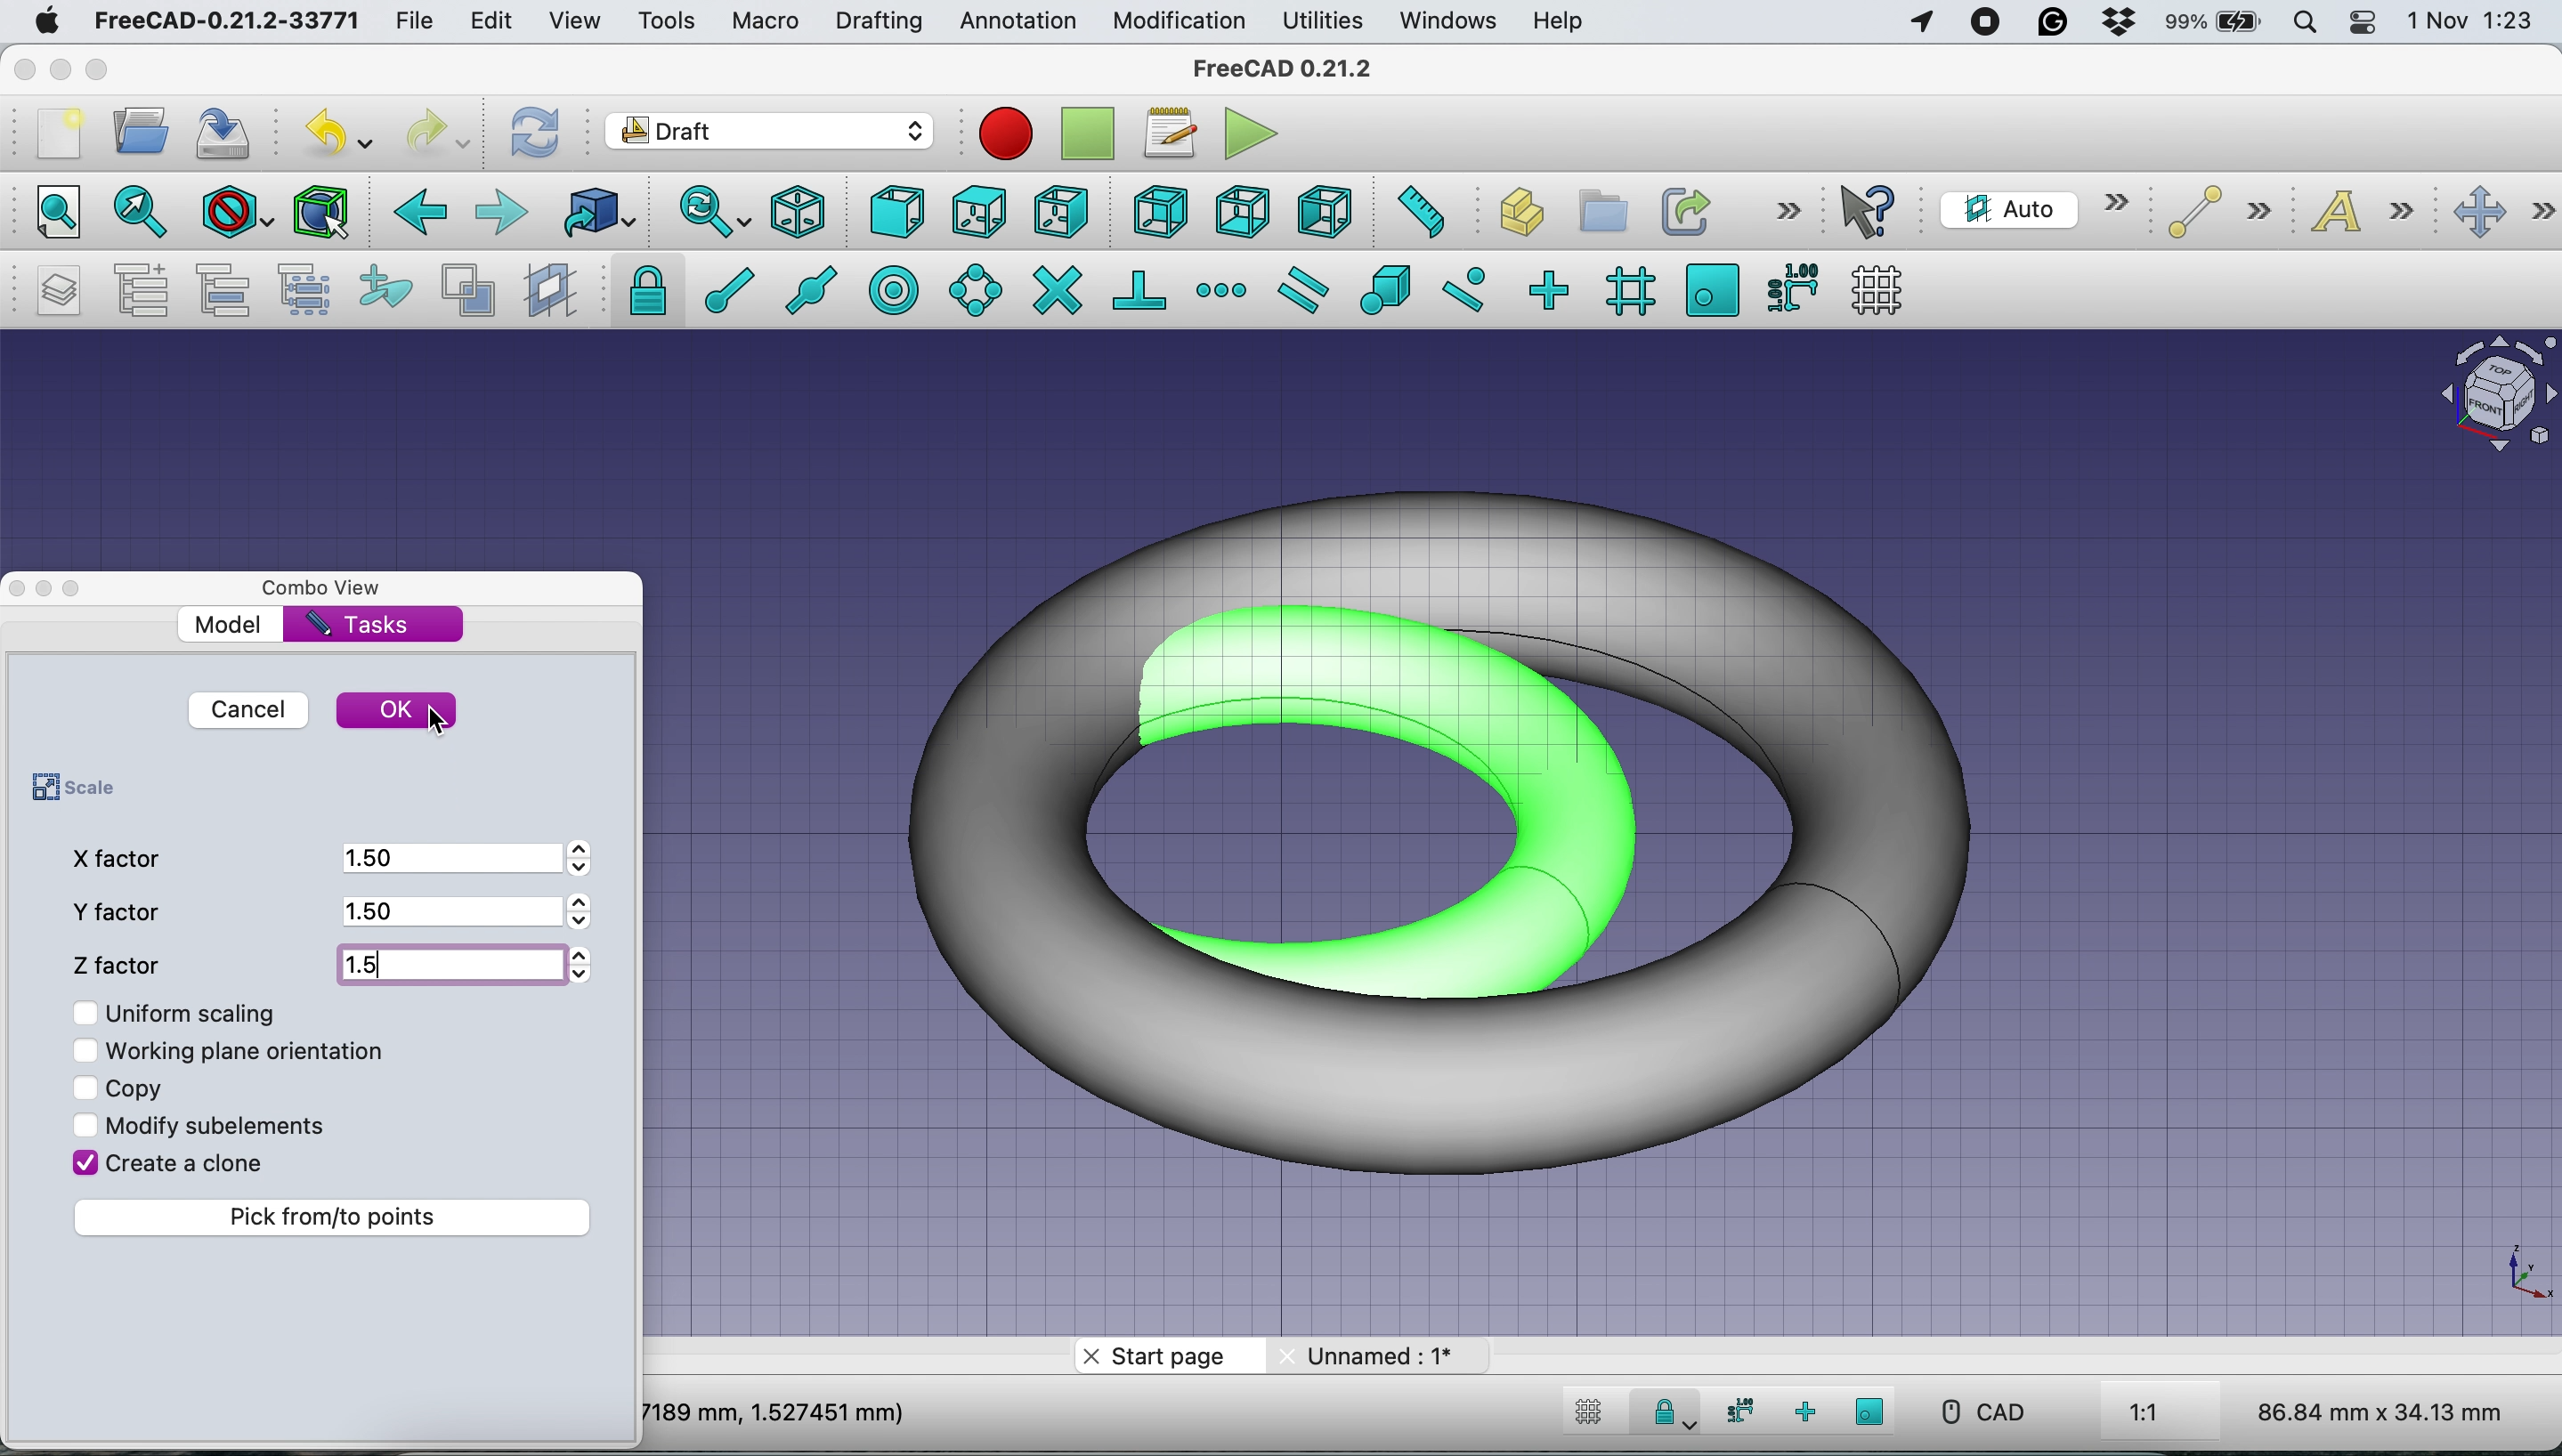 This screenshot has width=2562, height=1456. I want to click on new, so click(57, 133).